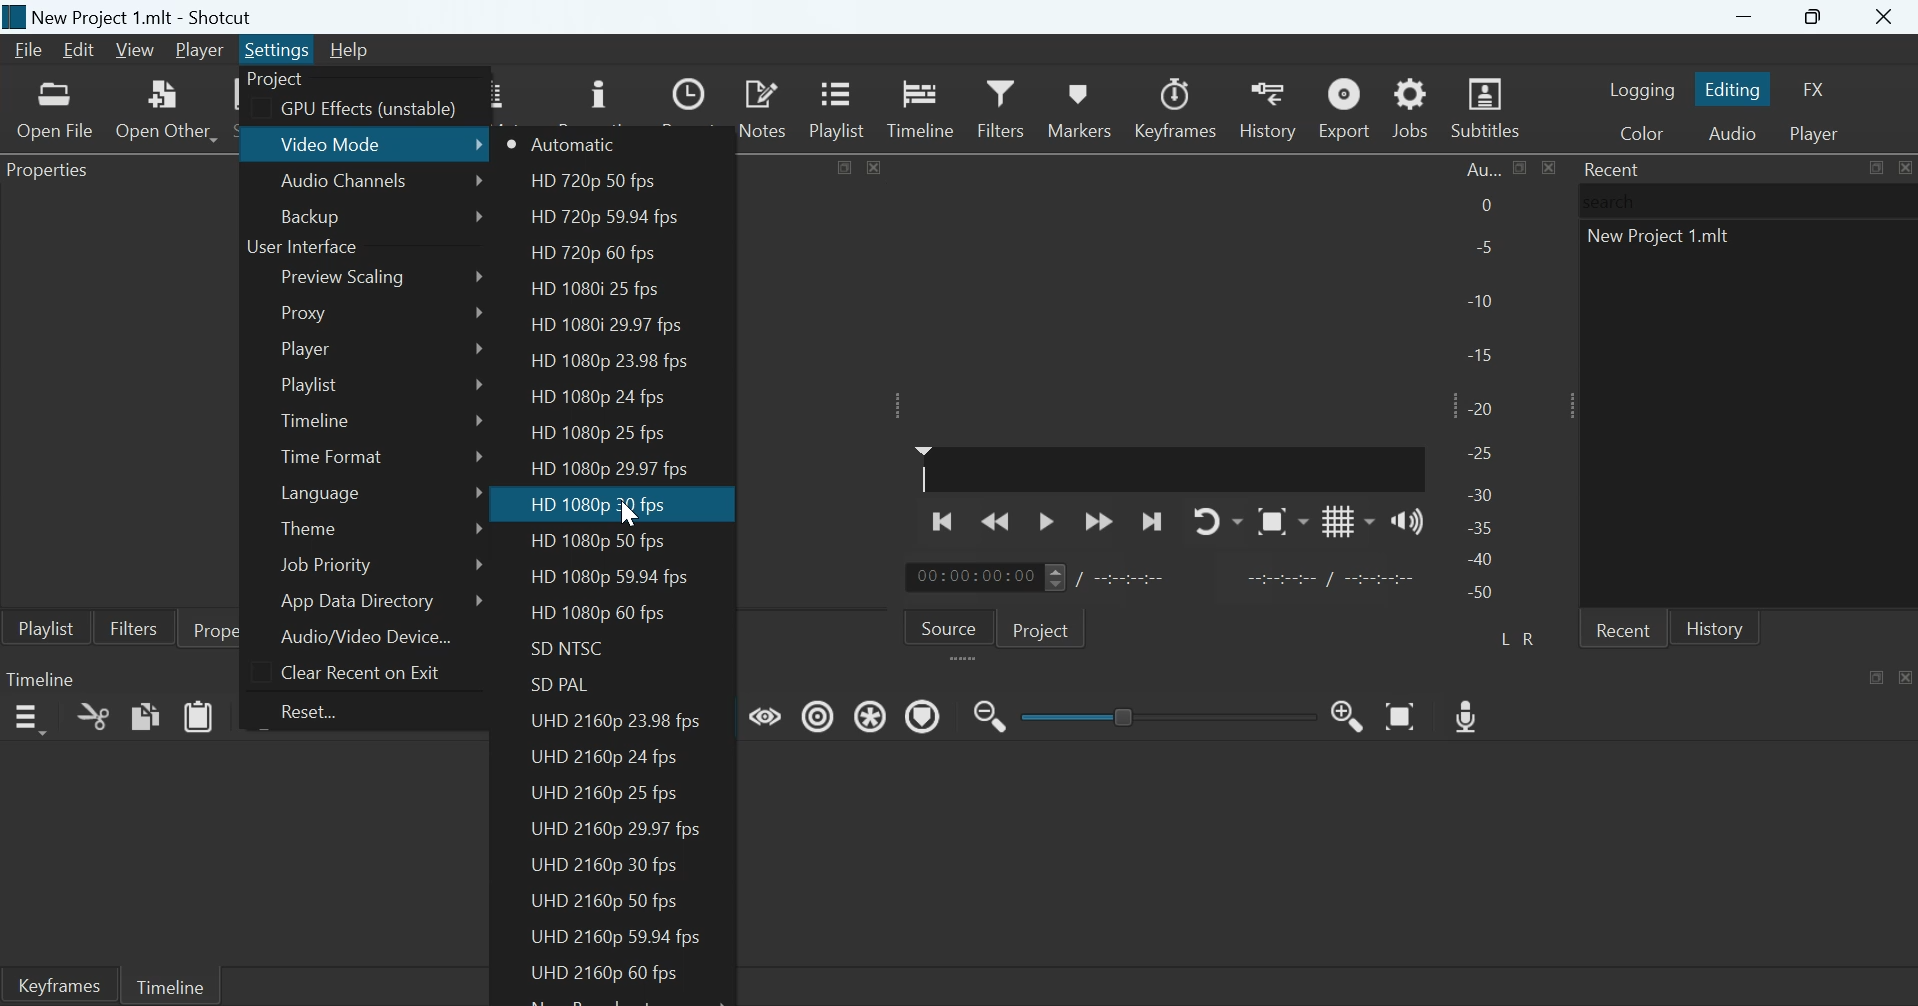 This screenshot has width=1918, height=1006. I want to click on Toggle player looping, so click(1218, 521).